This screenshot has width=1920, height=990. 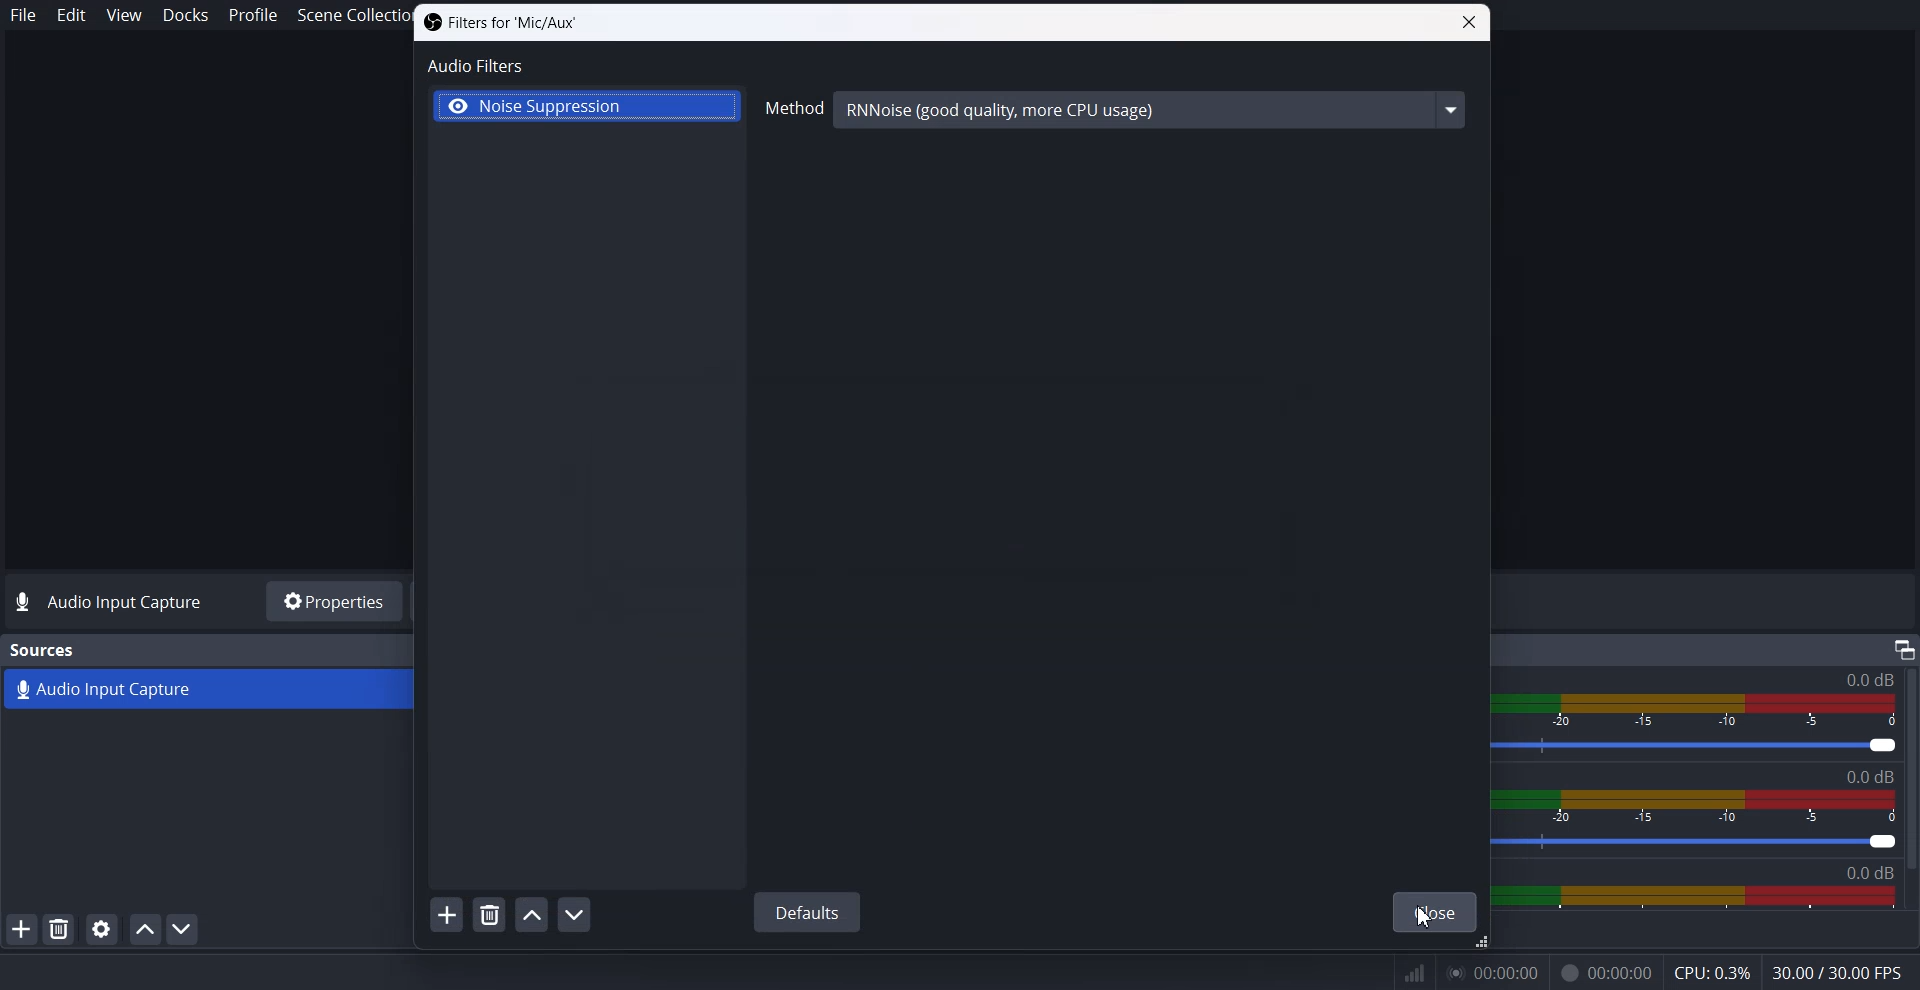 I want to click on Cursor, so click(x=1424, y=916).